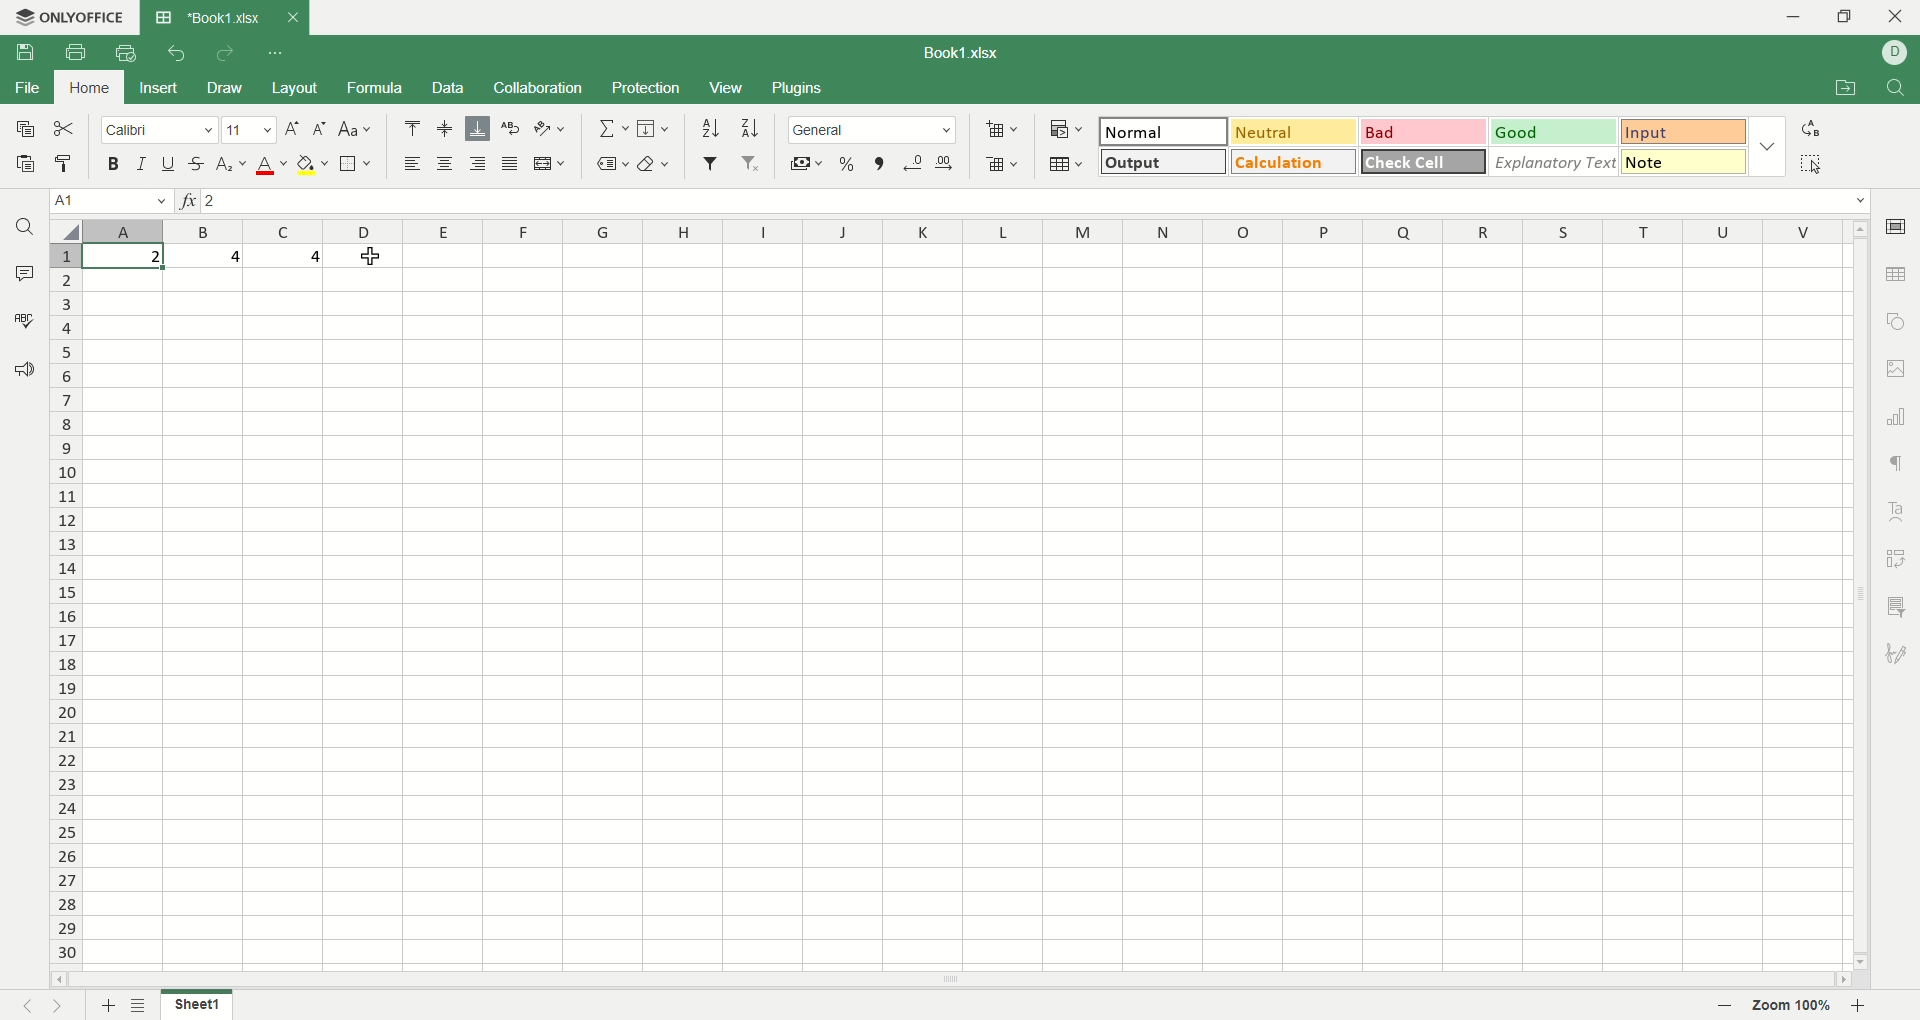 The width and height of the screenshot is (1920, 1020). I want to click on decrease font, so click(316, 129).